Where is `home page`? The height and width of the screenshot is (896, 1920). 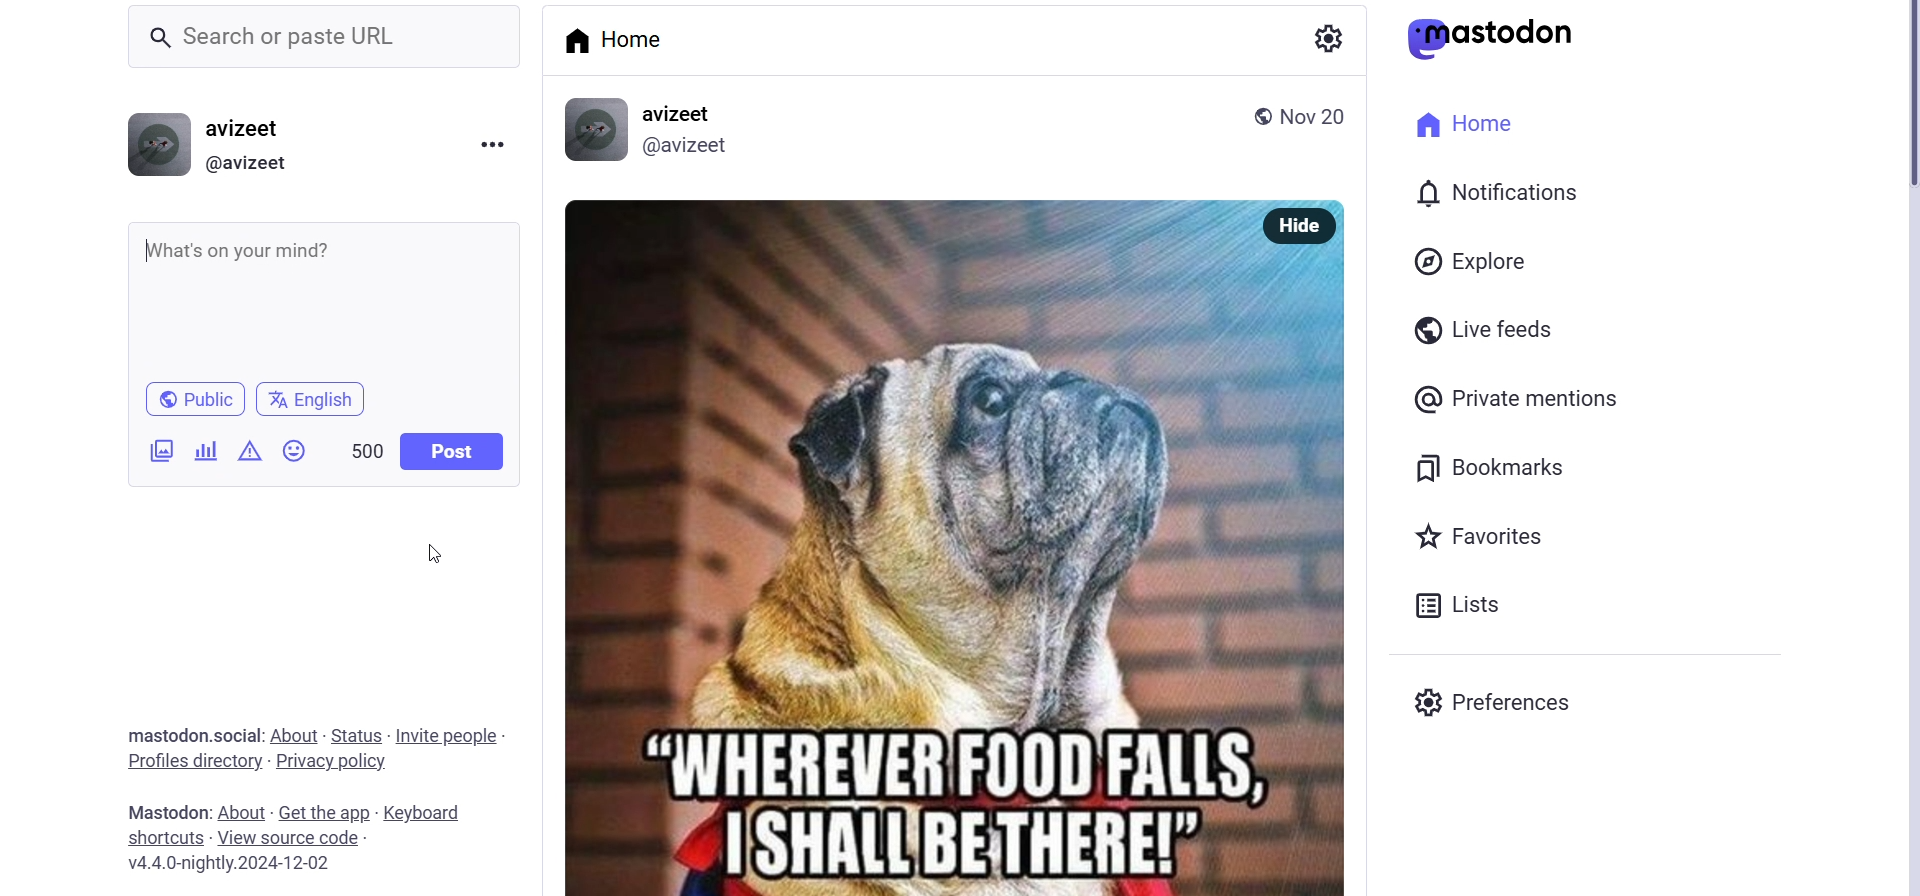
home page is located at coordinates (620, 40).